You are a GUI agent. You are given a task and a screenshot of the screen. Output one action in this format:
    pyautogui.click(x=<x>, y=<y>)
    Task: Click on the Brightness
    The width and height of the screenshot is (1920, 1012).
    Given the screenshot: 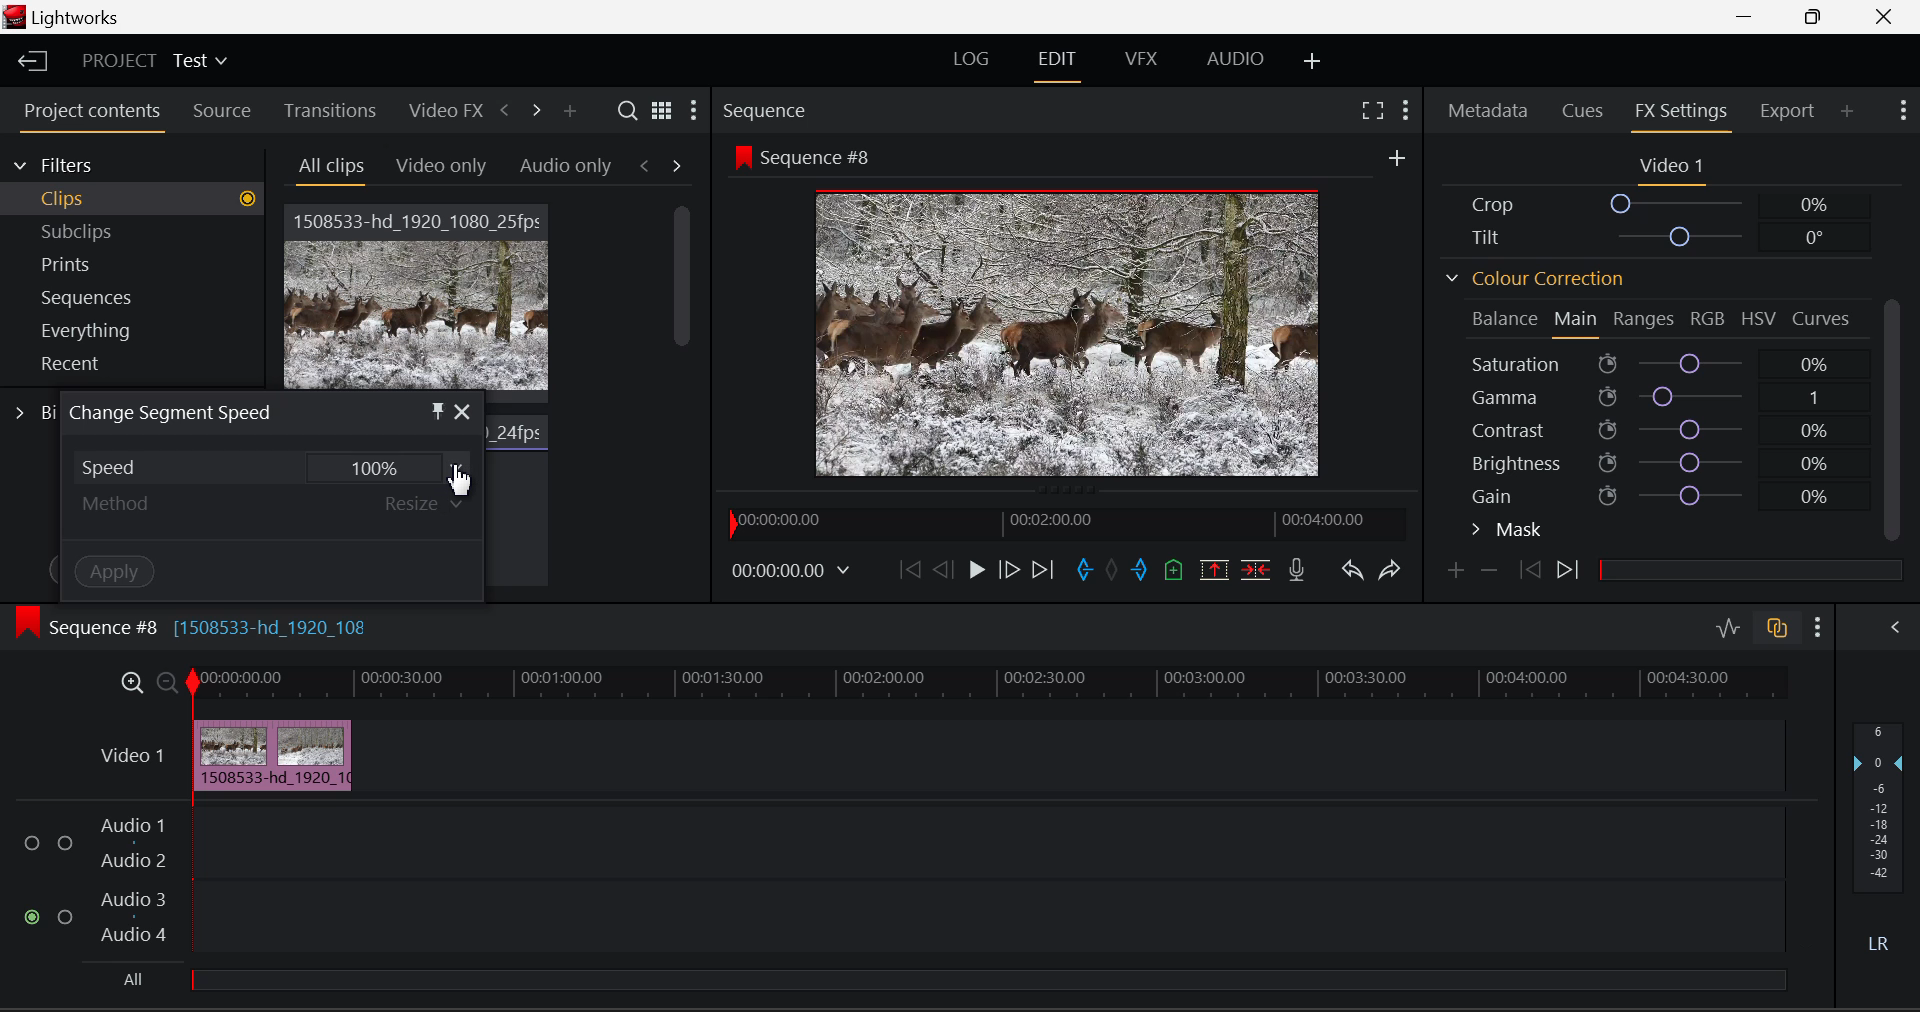 What is the action you would take?
    pyautogui.click(x=1660, y=466)
    